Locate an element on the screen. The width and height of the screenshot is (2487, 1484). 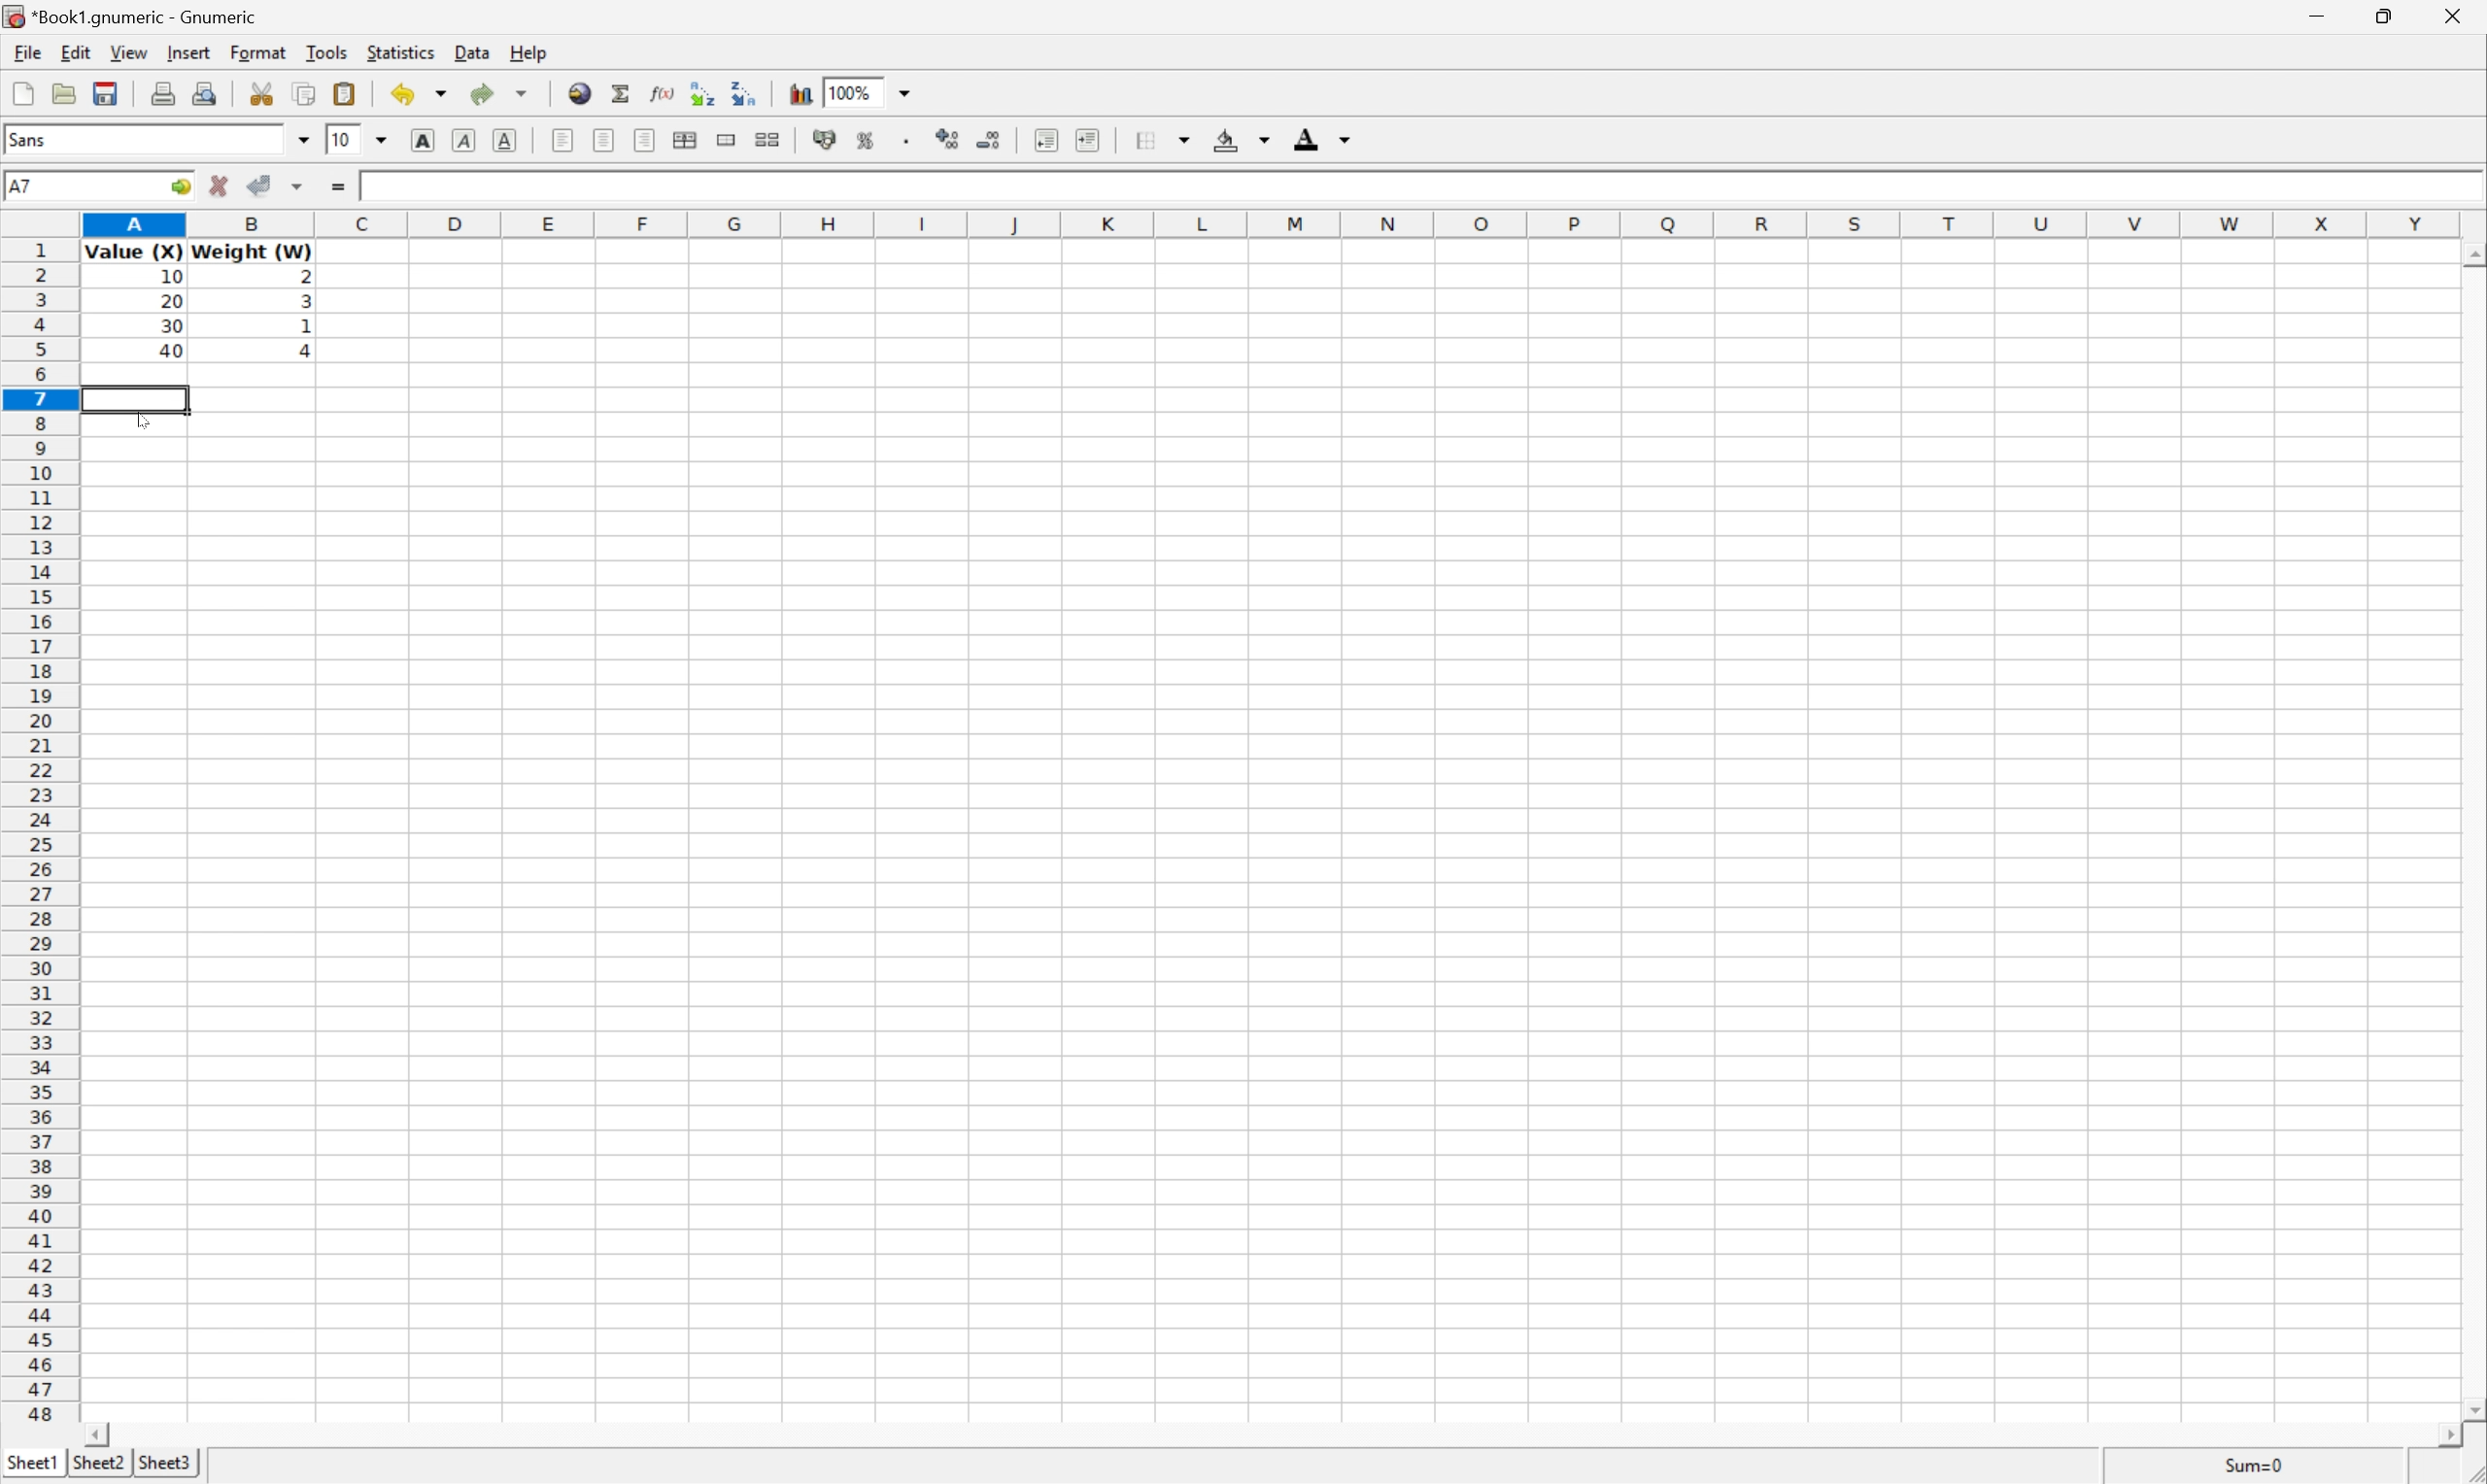
Restore Down is located at coordinates (2383, 16).